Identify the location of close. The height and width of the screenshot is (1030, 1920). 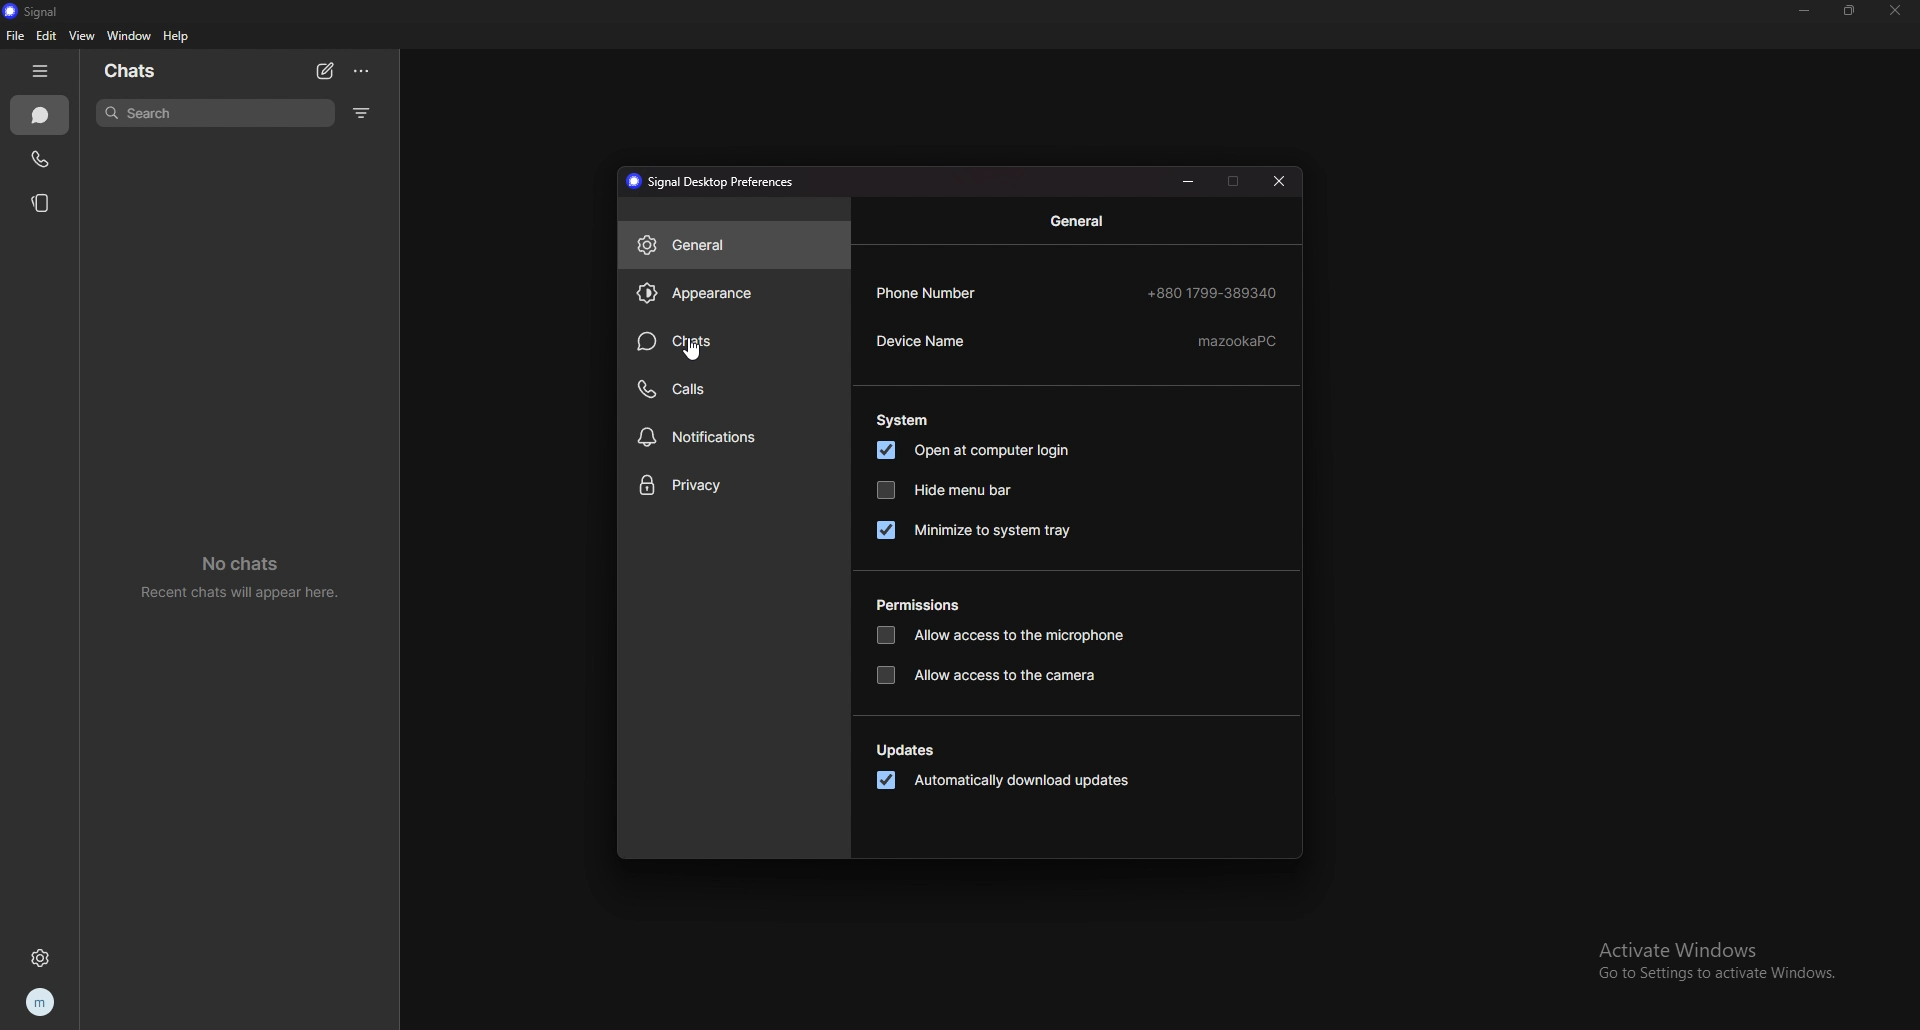
(1281, 180).